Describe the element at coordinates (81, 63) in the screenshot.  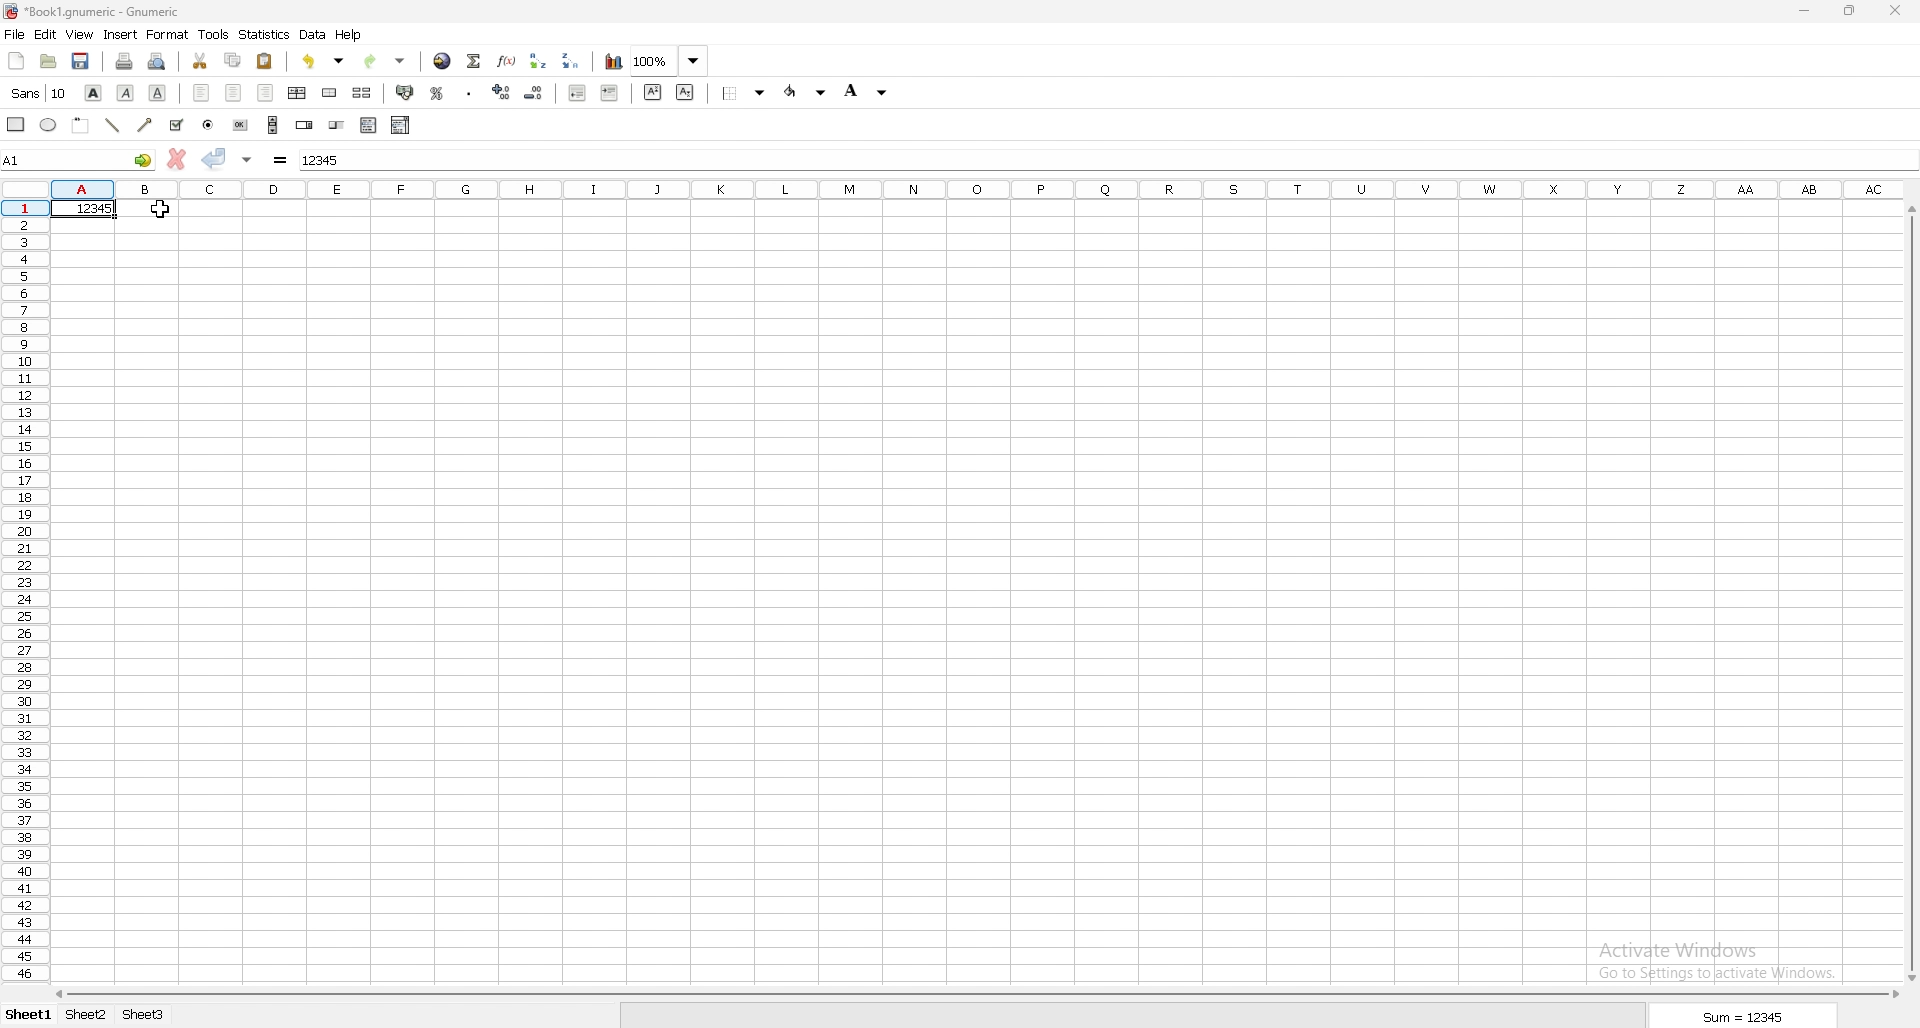
I see `save` at that location.